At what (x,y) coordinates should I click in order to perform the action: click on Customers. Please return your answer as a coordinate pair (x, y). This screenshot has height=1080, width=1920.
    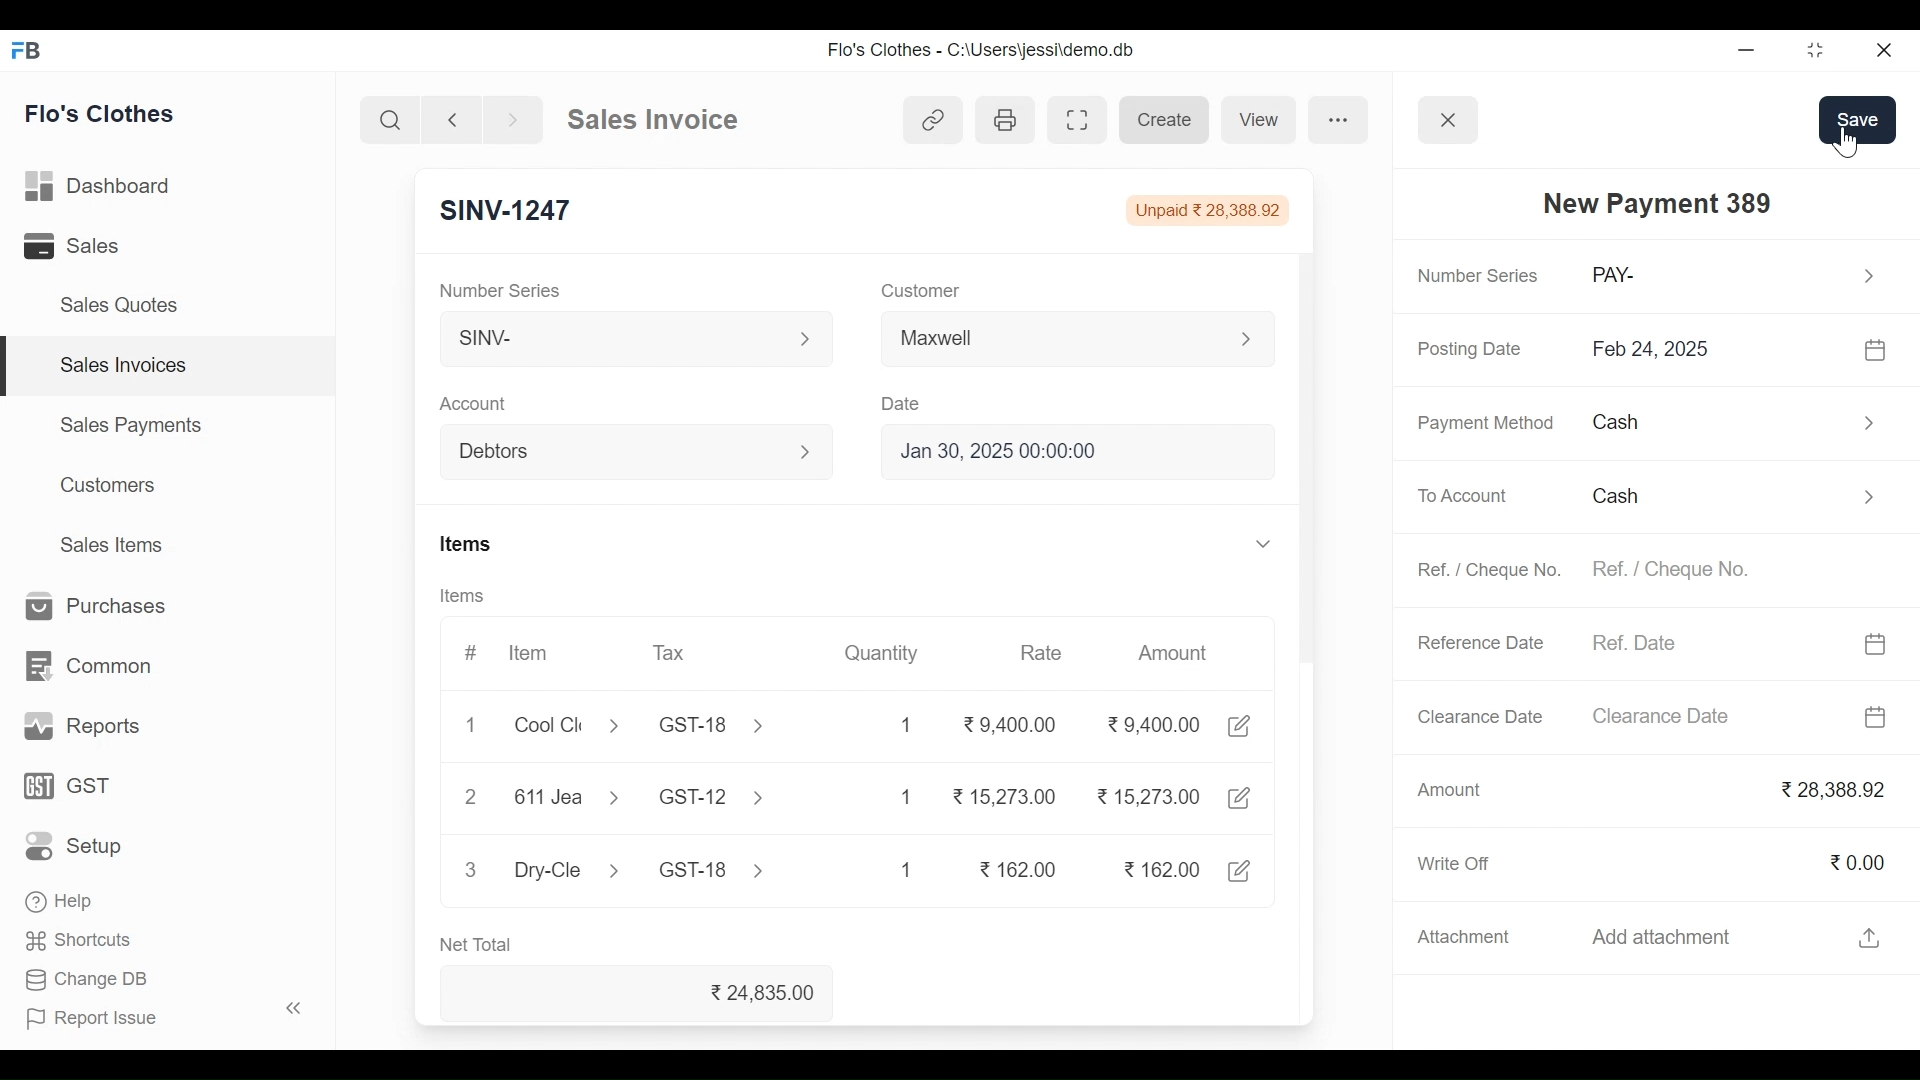
    Looking at the image, I should click on (111, 485).